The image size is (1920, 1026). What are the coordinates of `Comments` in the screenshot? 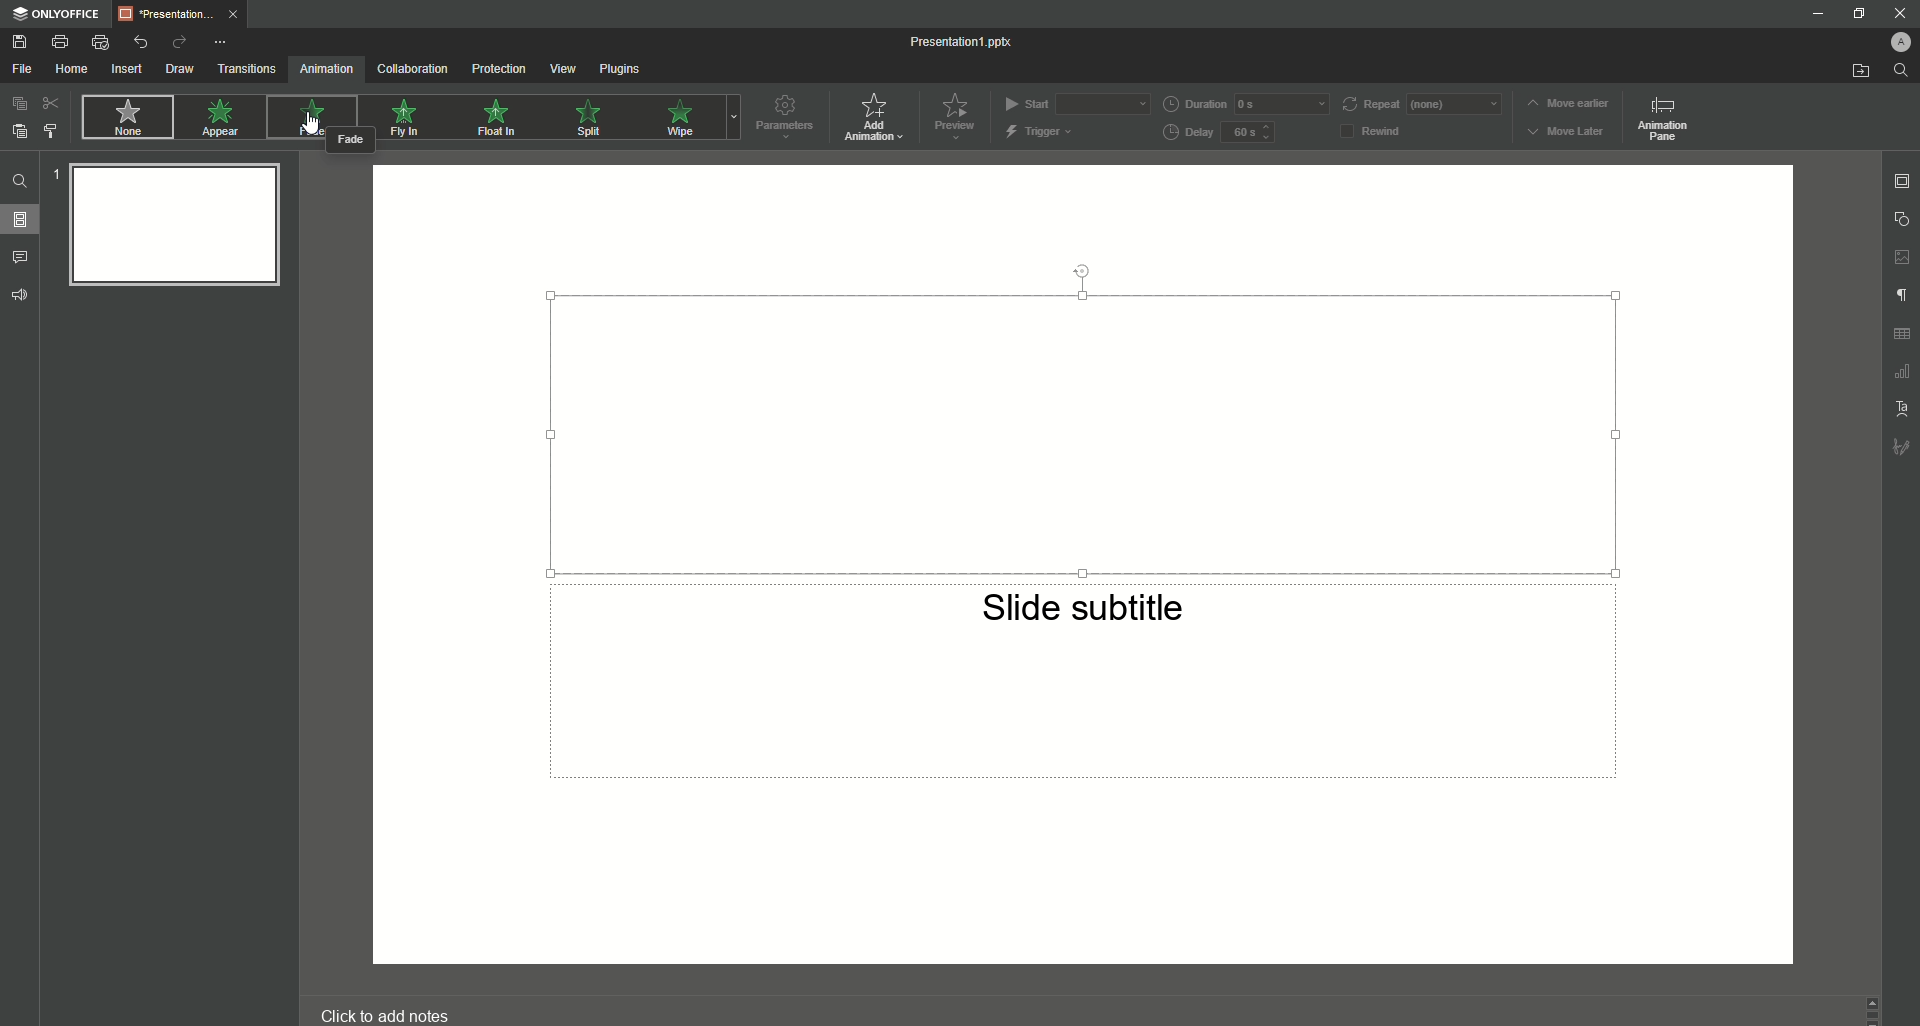 It's located at (21, 256).